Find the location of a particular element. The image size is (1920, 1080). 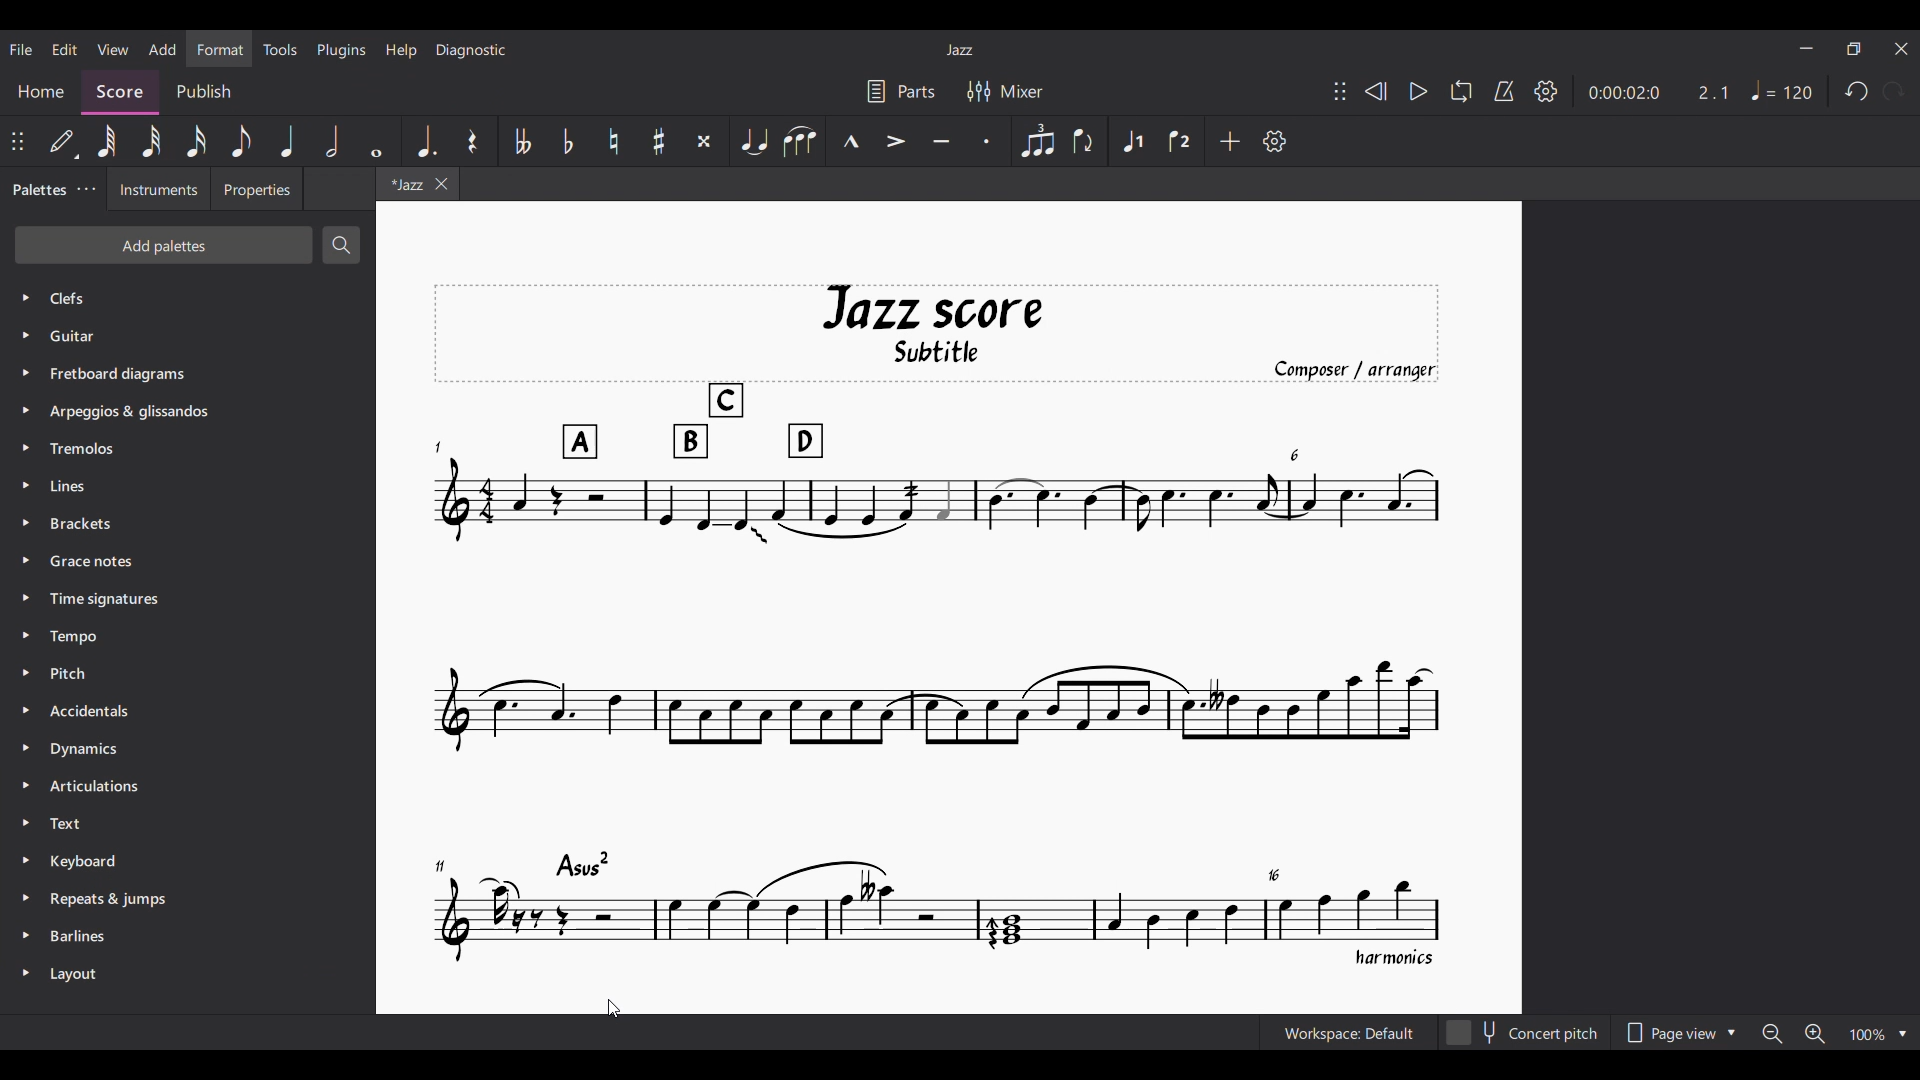

Play is located at coordinates (1419, 92).